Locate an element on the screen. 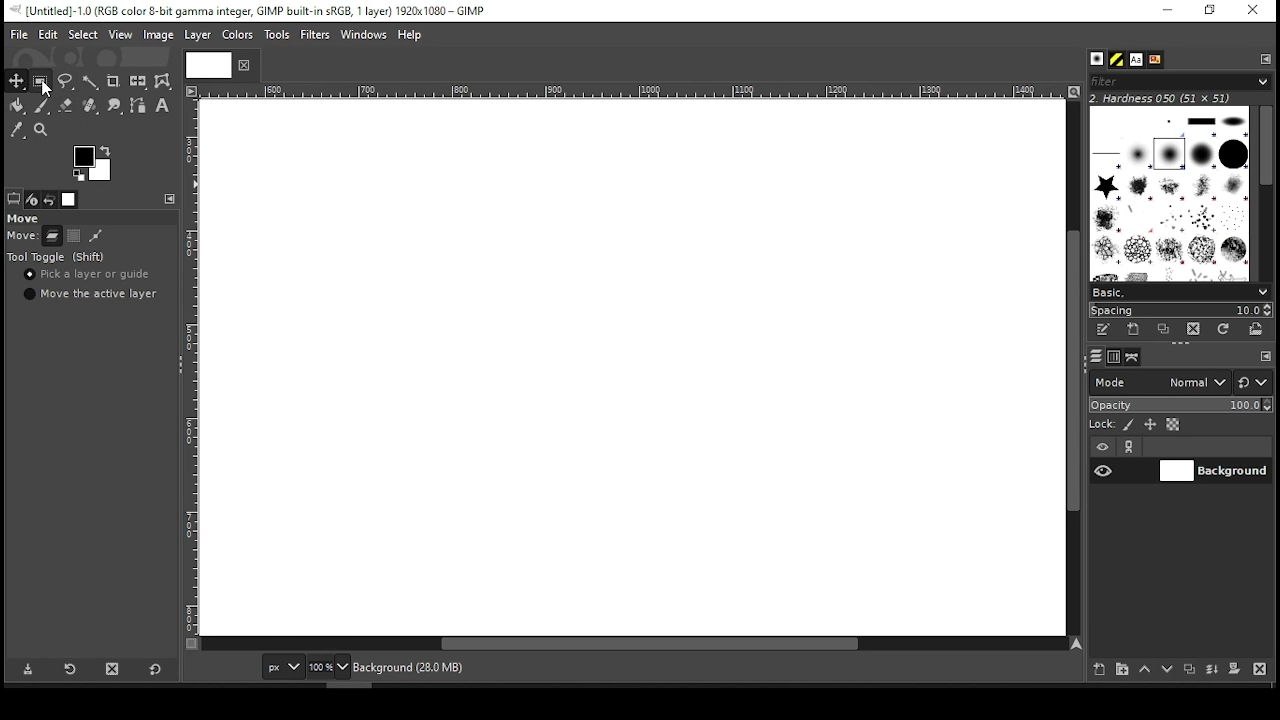 The height and width of the screenshot is (720, 1280). move layer one step down is located at coordinates (1168, 671).